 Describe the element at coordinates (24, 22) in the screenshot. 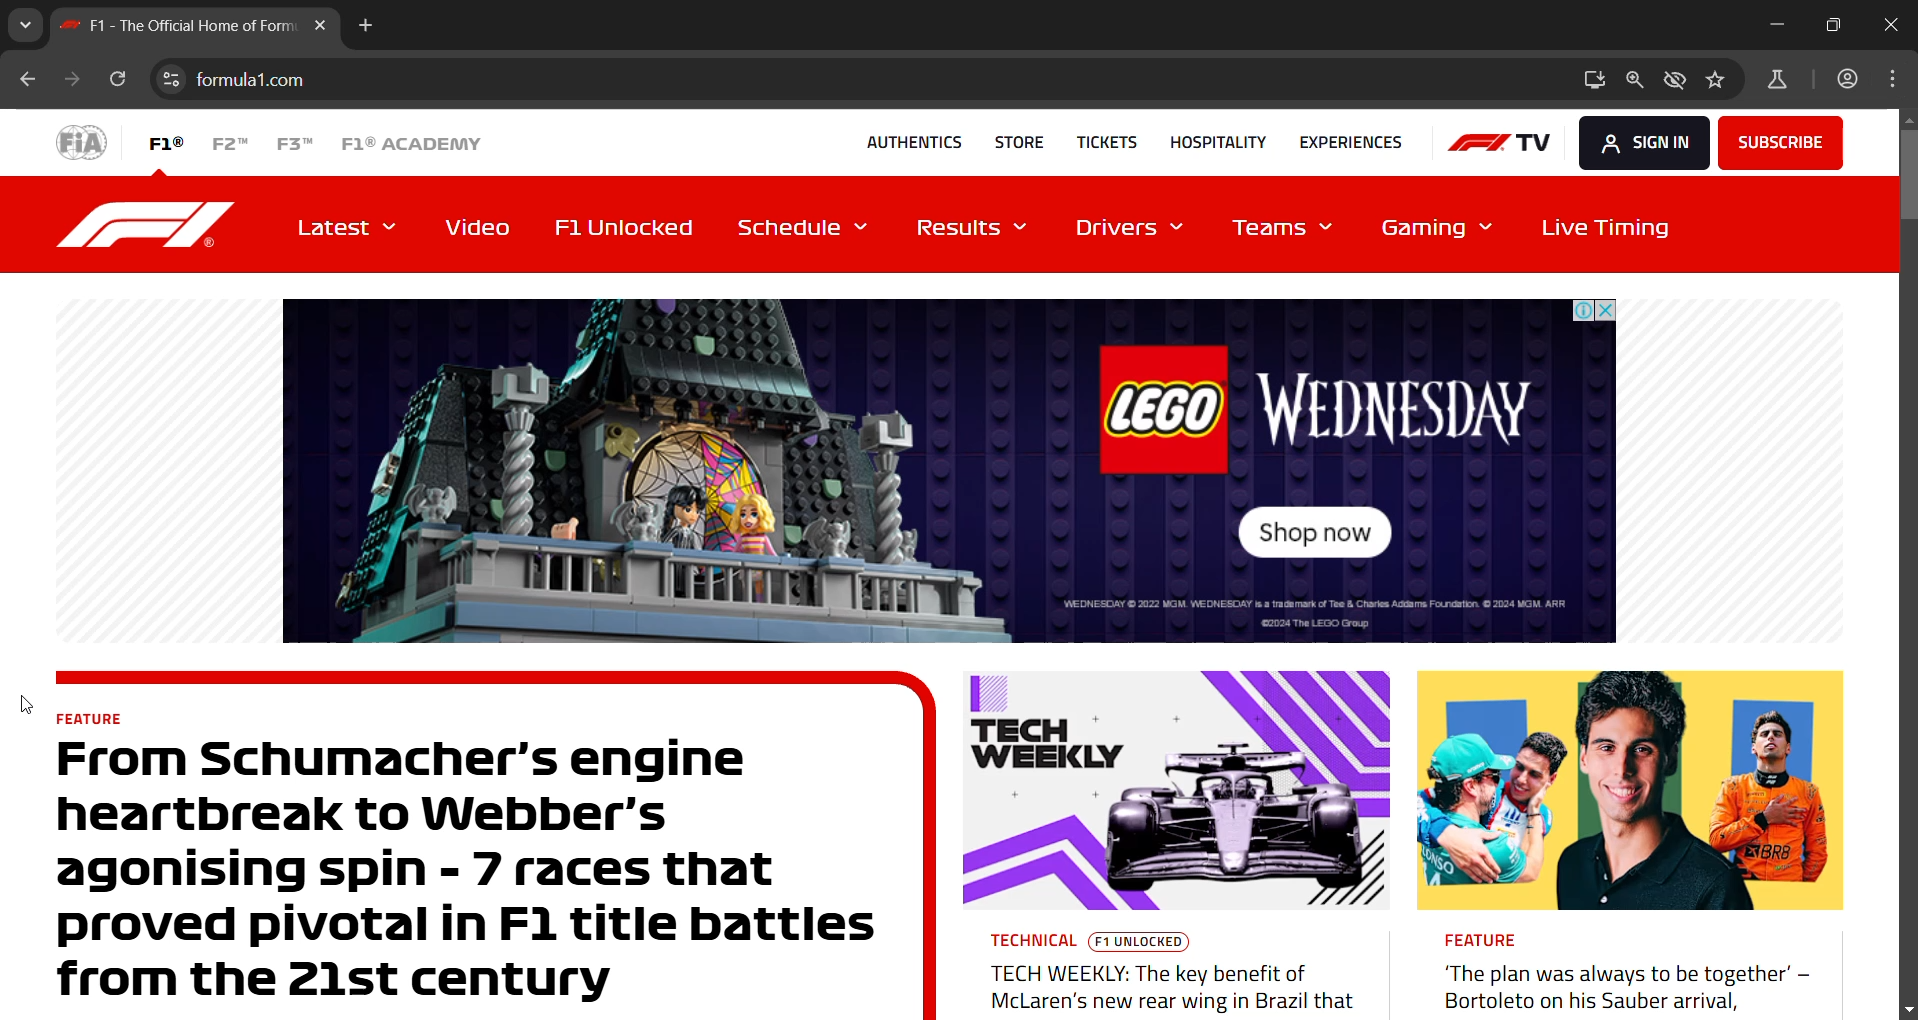

I see `search tabs` at that location.